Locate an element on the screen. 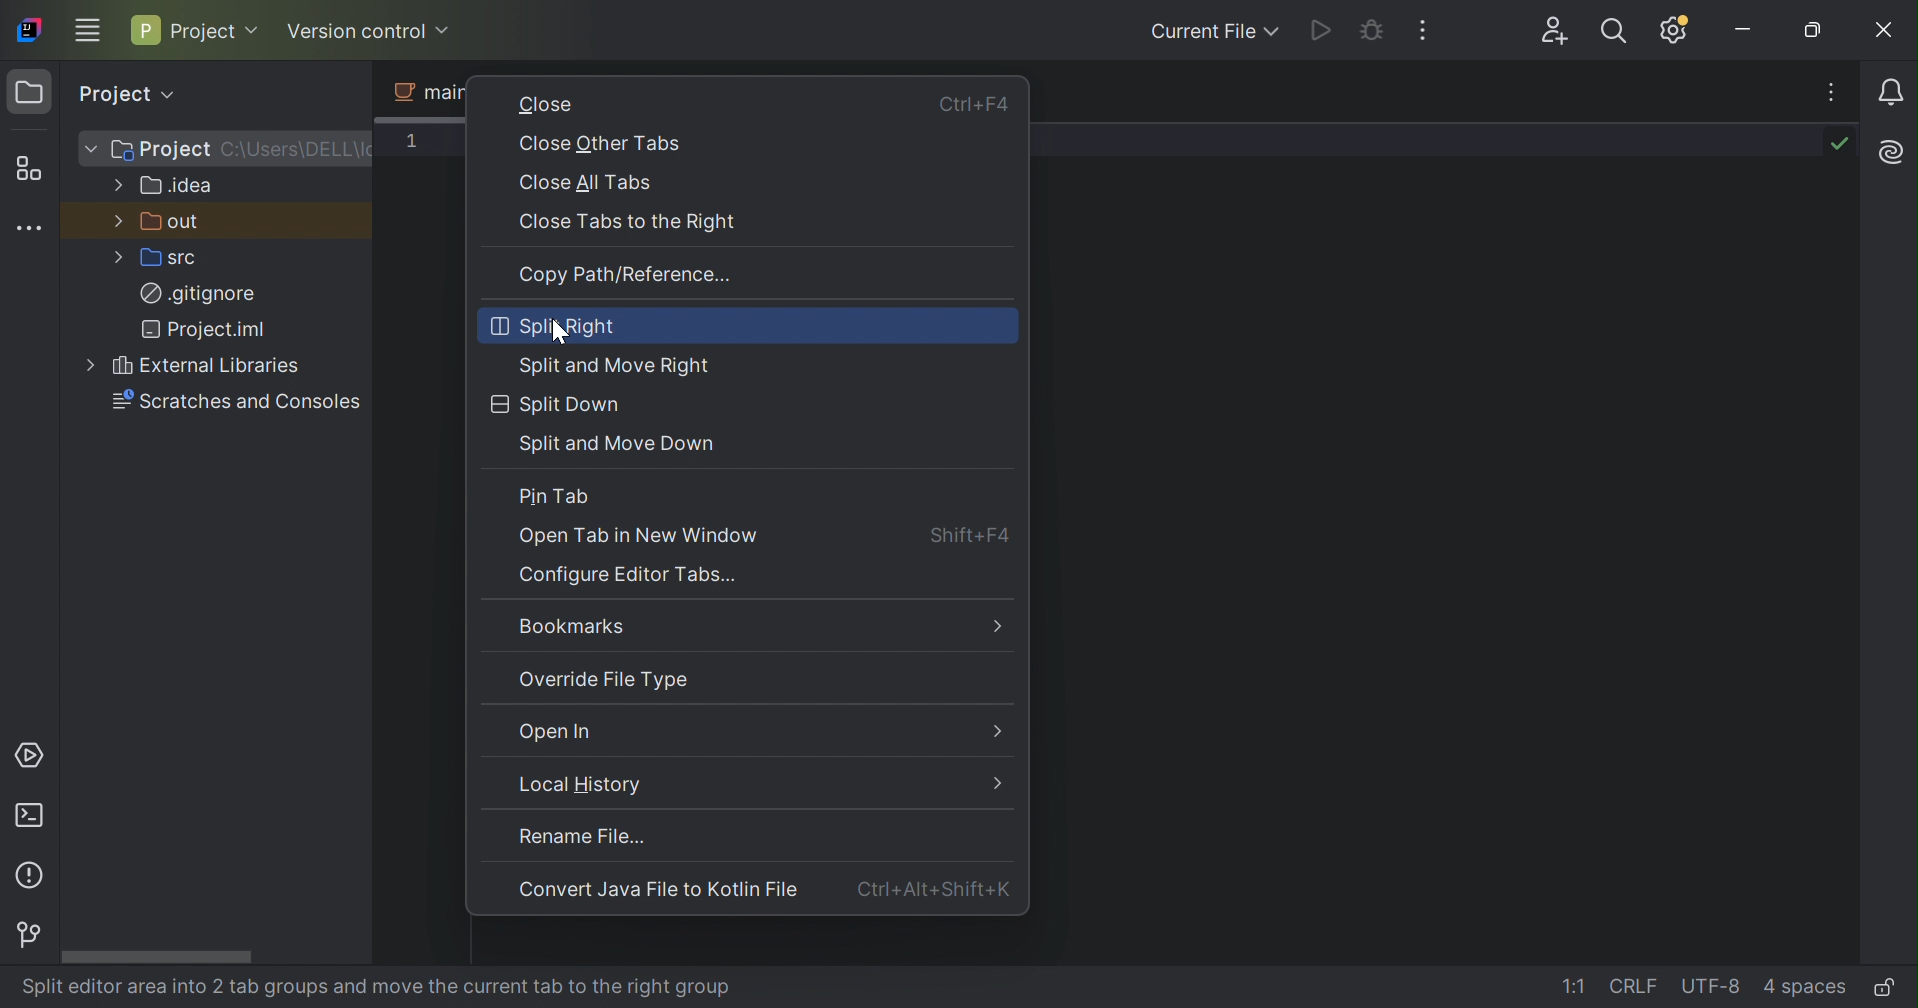 The image size is (1918, 1008). Search everywhere is located at coordinates (1615, 31).